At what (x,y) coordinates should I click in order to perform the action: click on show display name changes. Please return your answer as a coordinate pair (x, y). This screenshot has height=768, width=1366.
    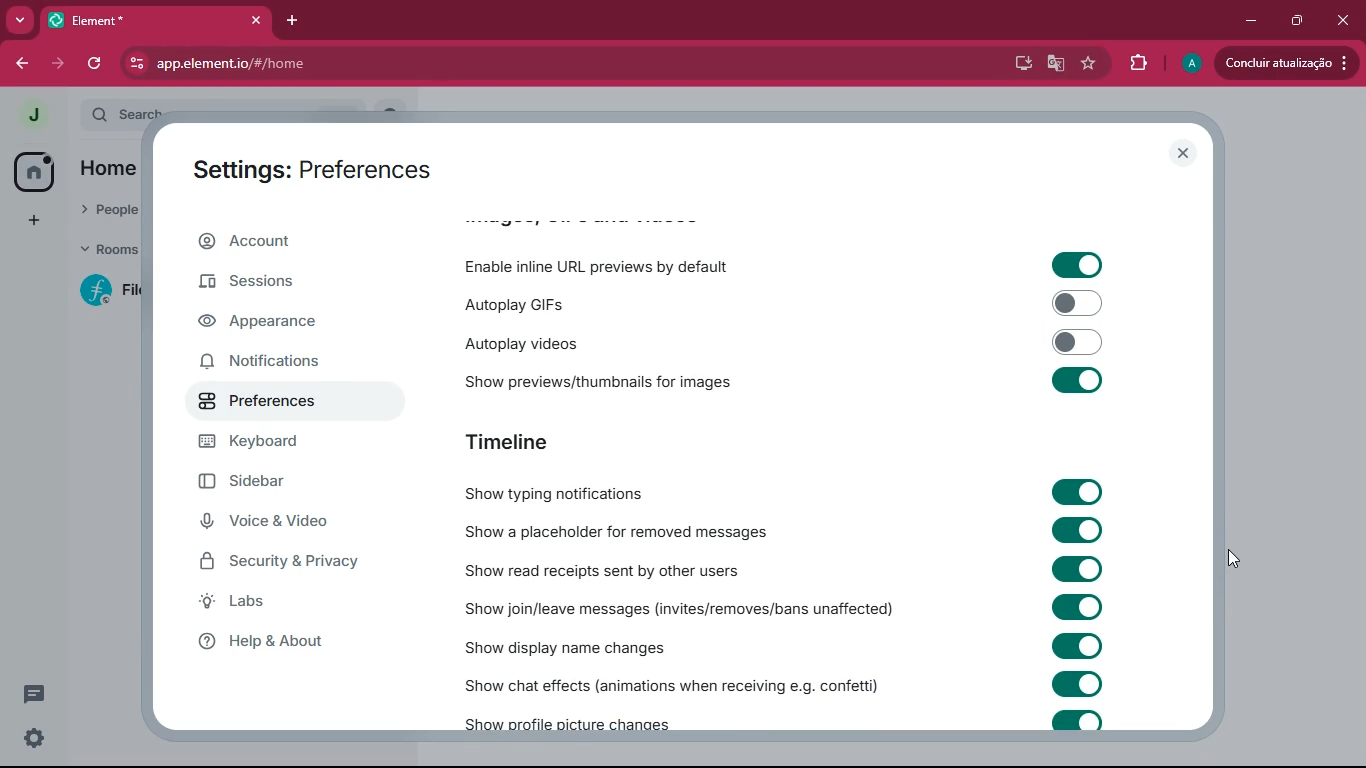
    Looking at the image, I should click on (568, 645).